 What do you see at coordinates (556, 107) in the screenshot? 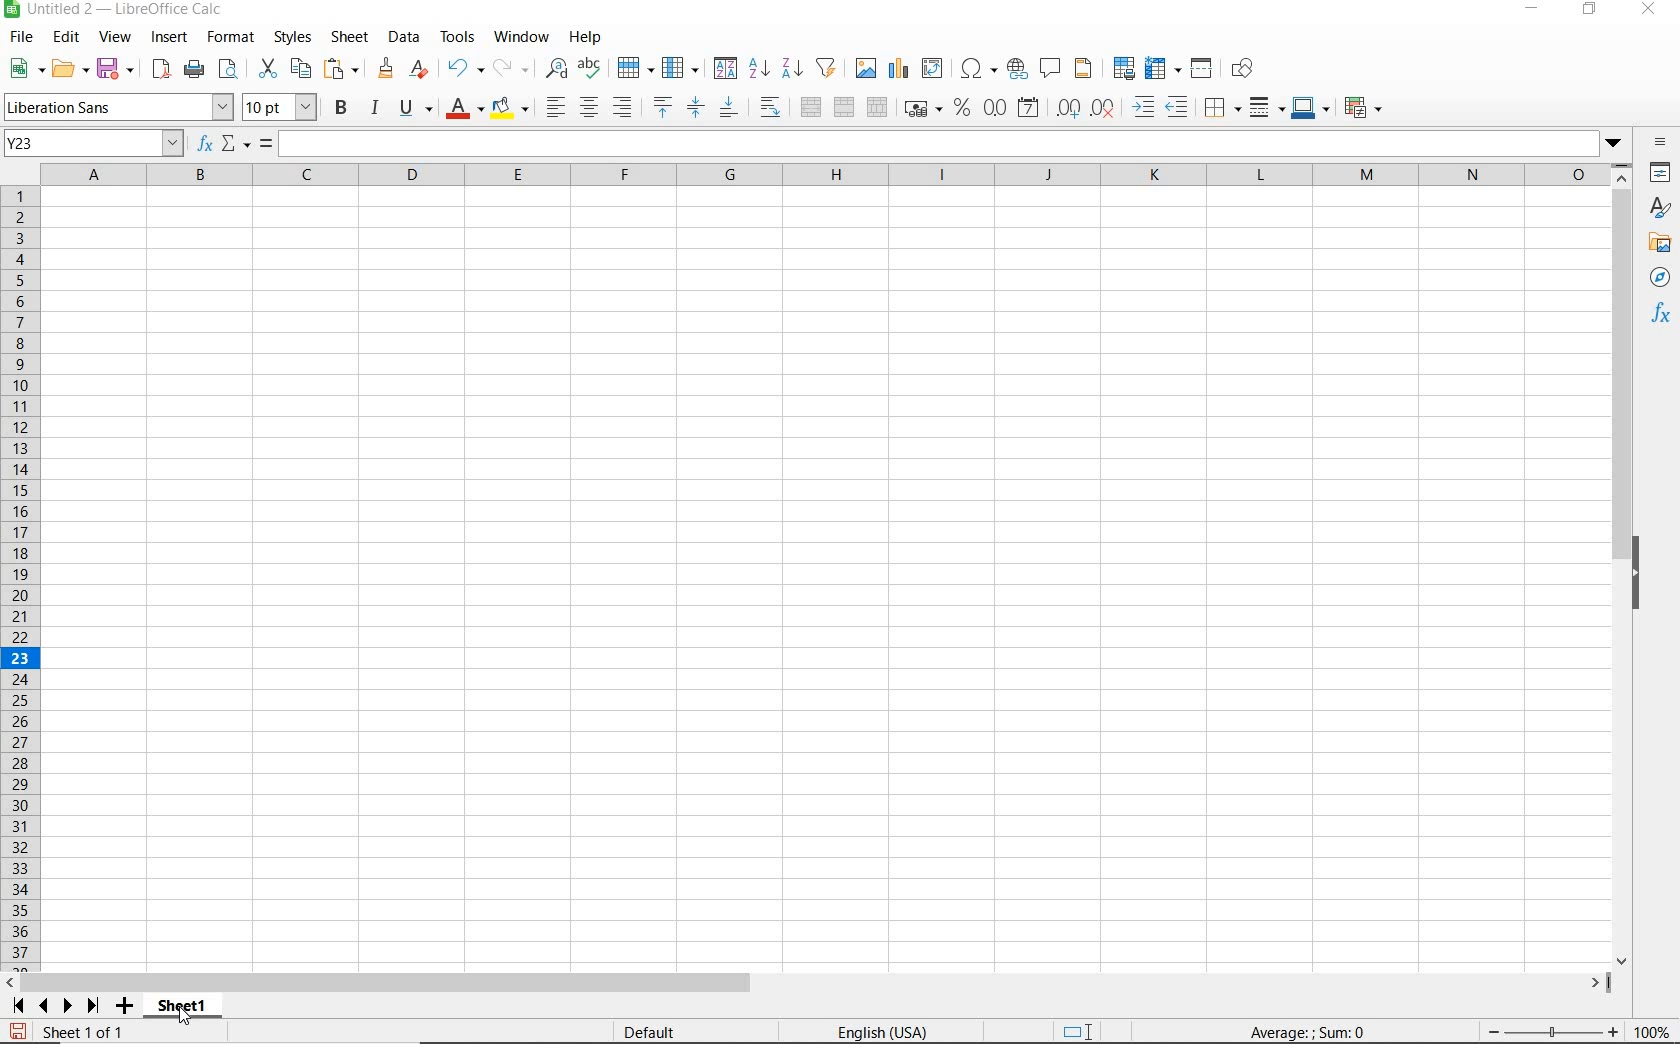
I see `ALIGN LEFT` at bounding box center [556, 107].